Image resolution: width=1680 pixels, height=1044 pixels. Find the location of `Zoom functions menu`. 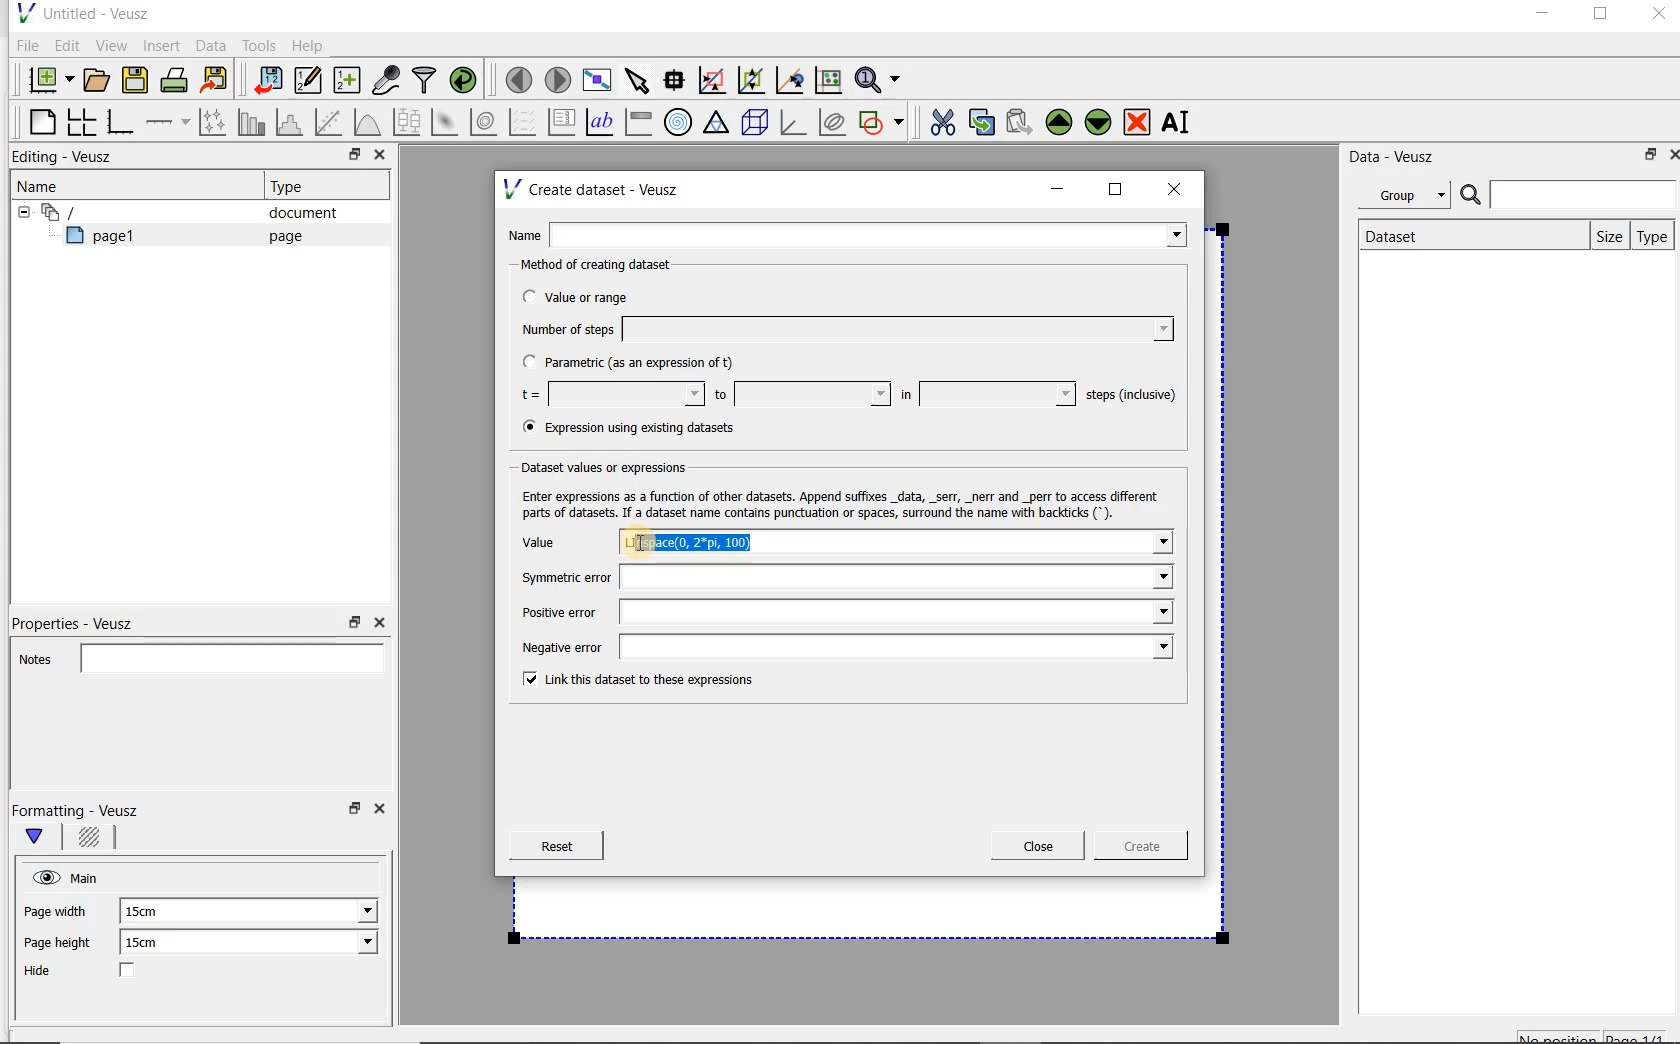

Zoom functions menu is located at coordinates (879, 75).